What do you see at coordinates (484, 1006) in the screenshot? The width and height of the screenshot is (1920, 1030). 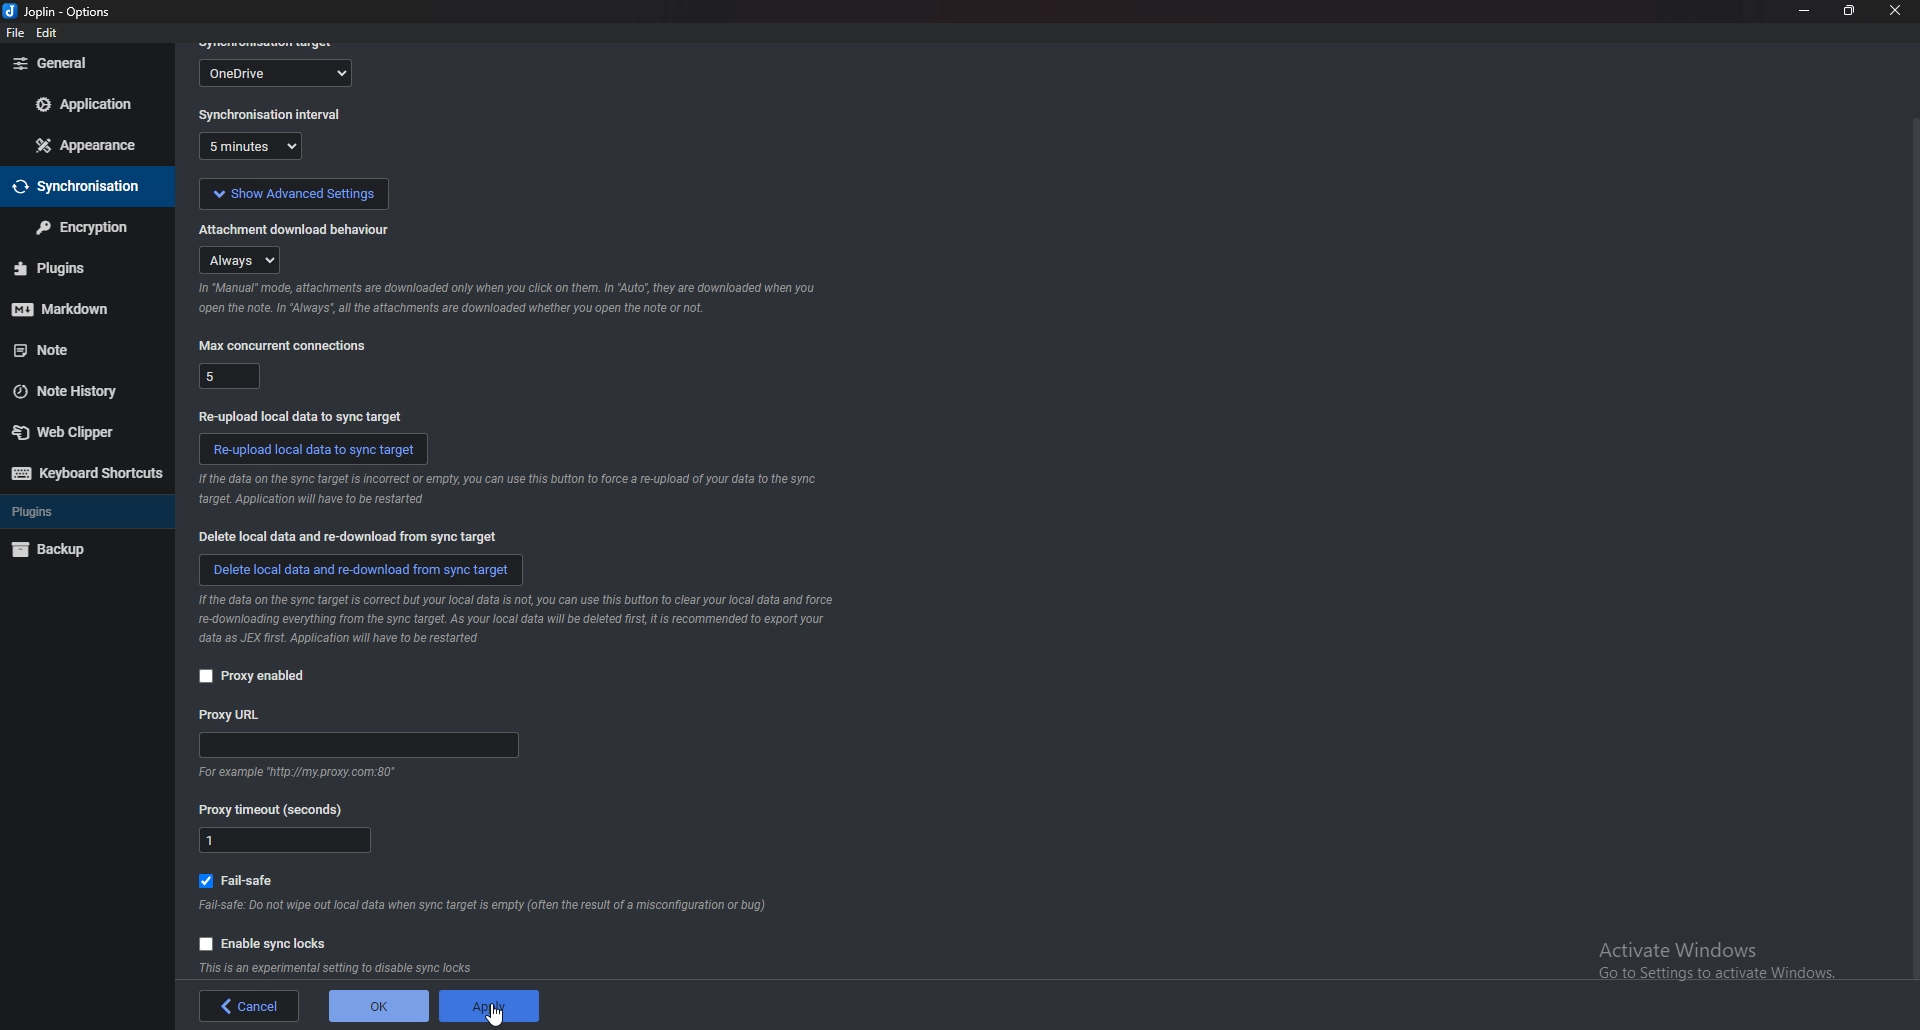 I see `apply` at bounding box center [484, 1006].